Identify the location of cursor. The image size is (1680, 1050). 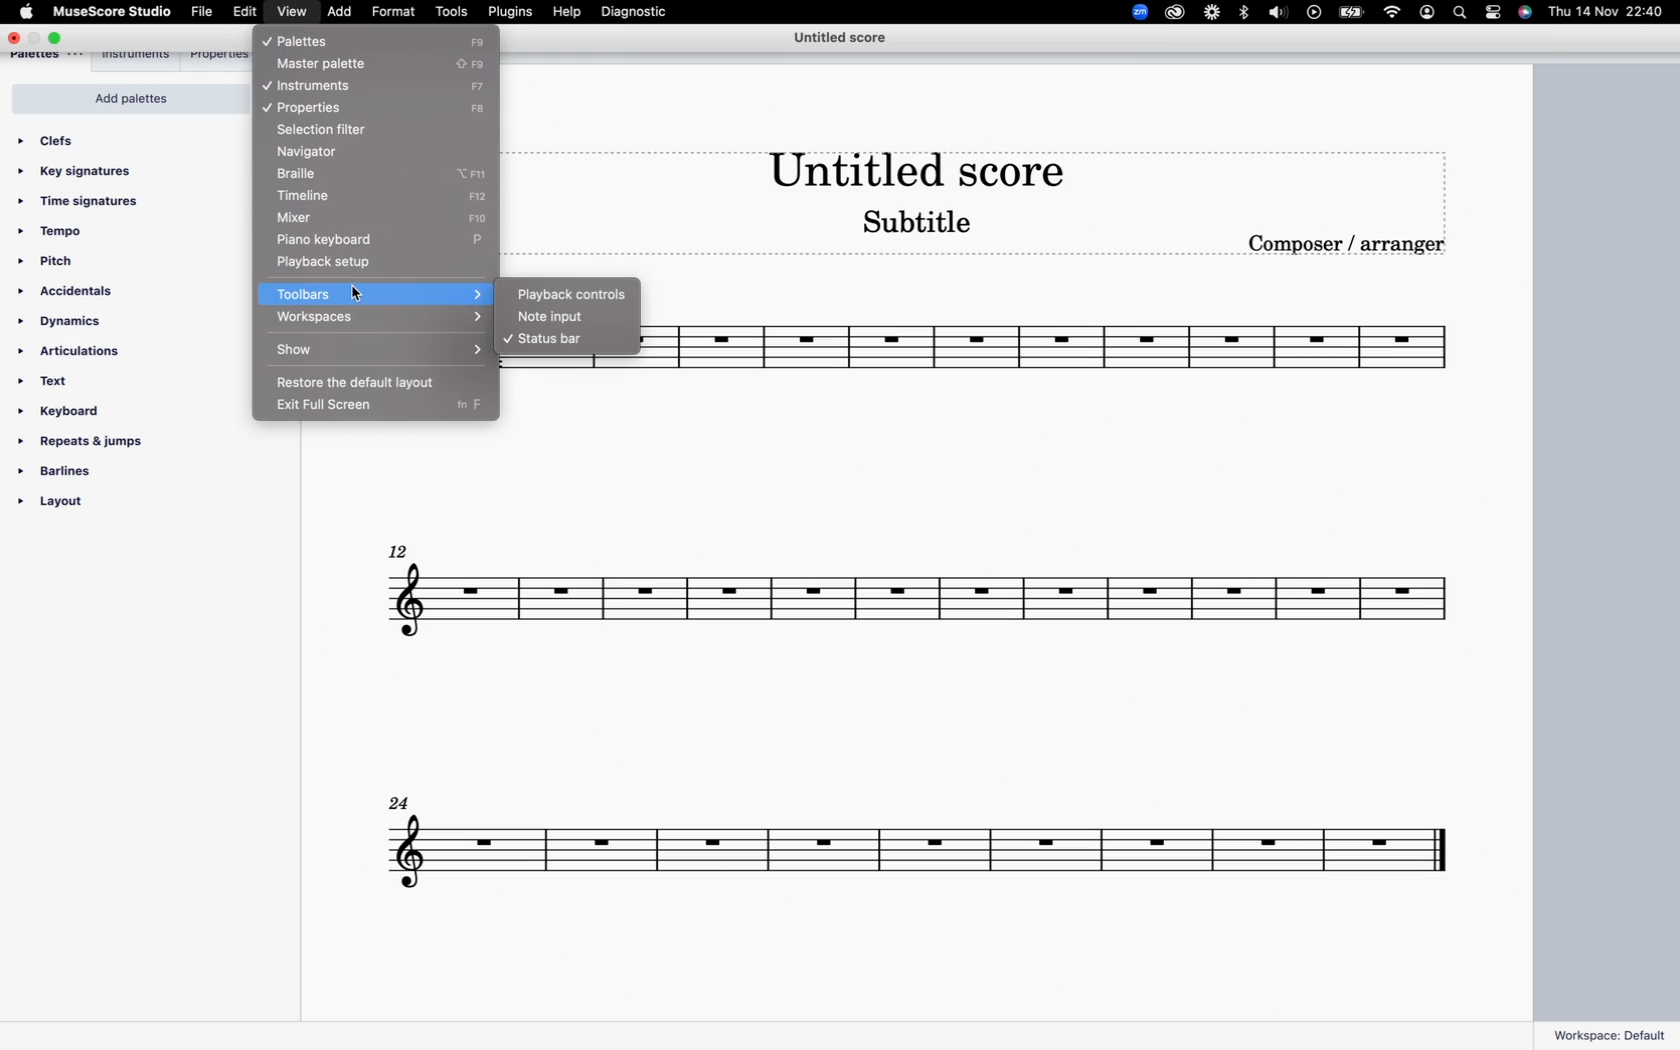
(360, 287).